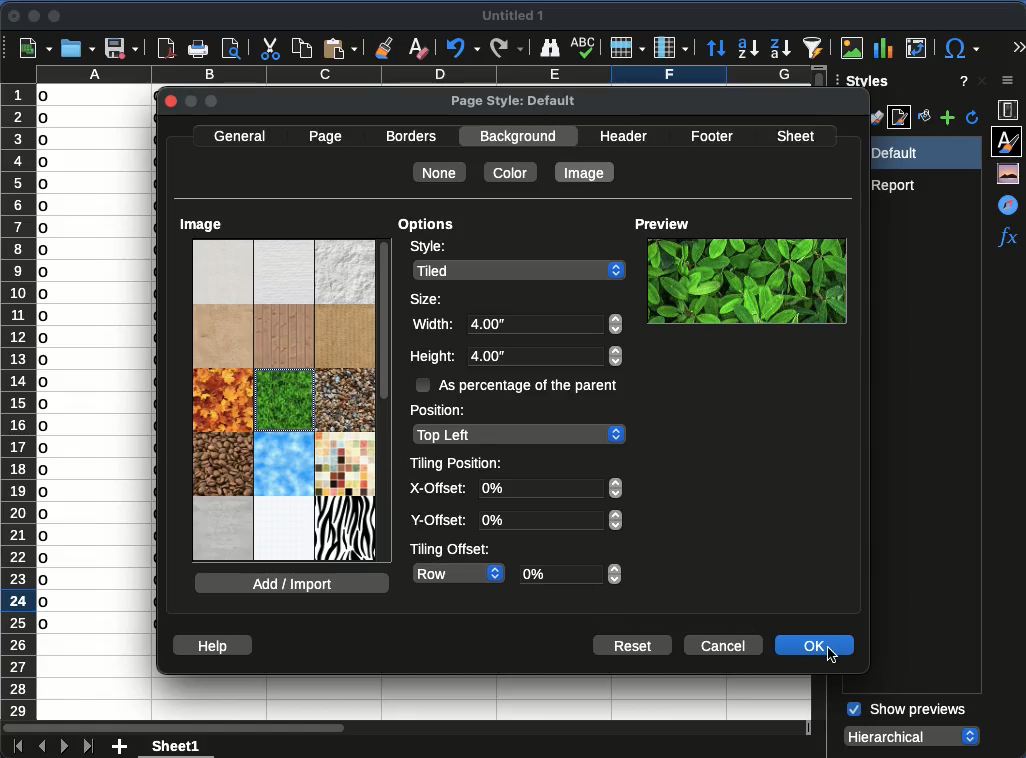 This screenshot has height=758, width=1026. Describe the element at coordinates (747, 49) in the screenshot. I see `ascending` at that location.